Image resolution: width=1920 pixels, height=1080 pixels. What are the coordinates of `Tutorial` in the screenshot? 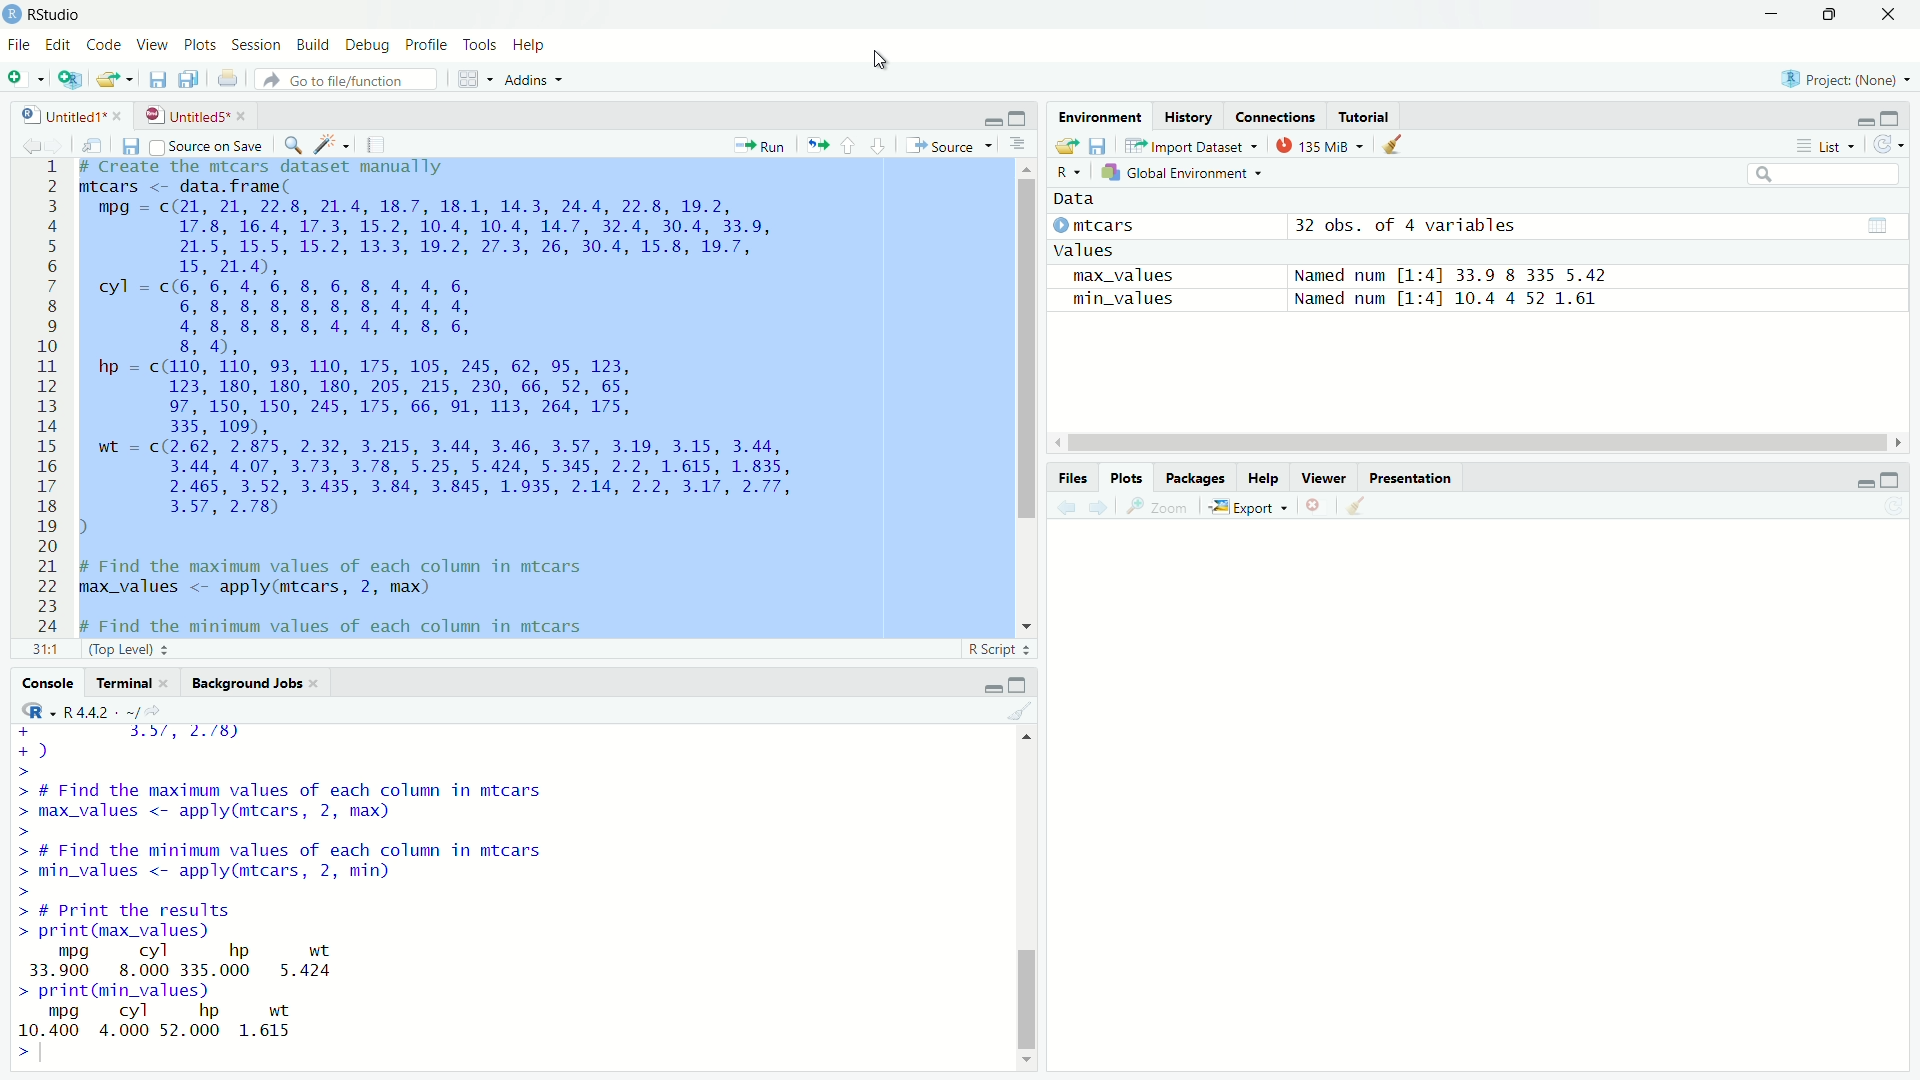 It's located at (1367, 116).